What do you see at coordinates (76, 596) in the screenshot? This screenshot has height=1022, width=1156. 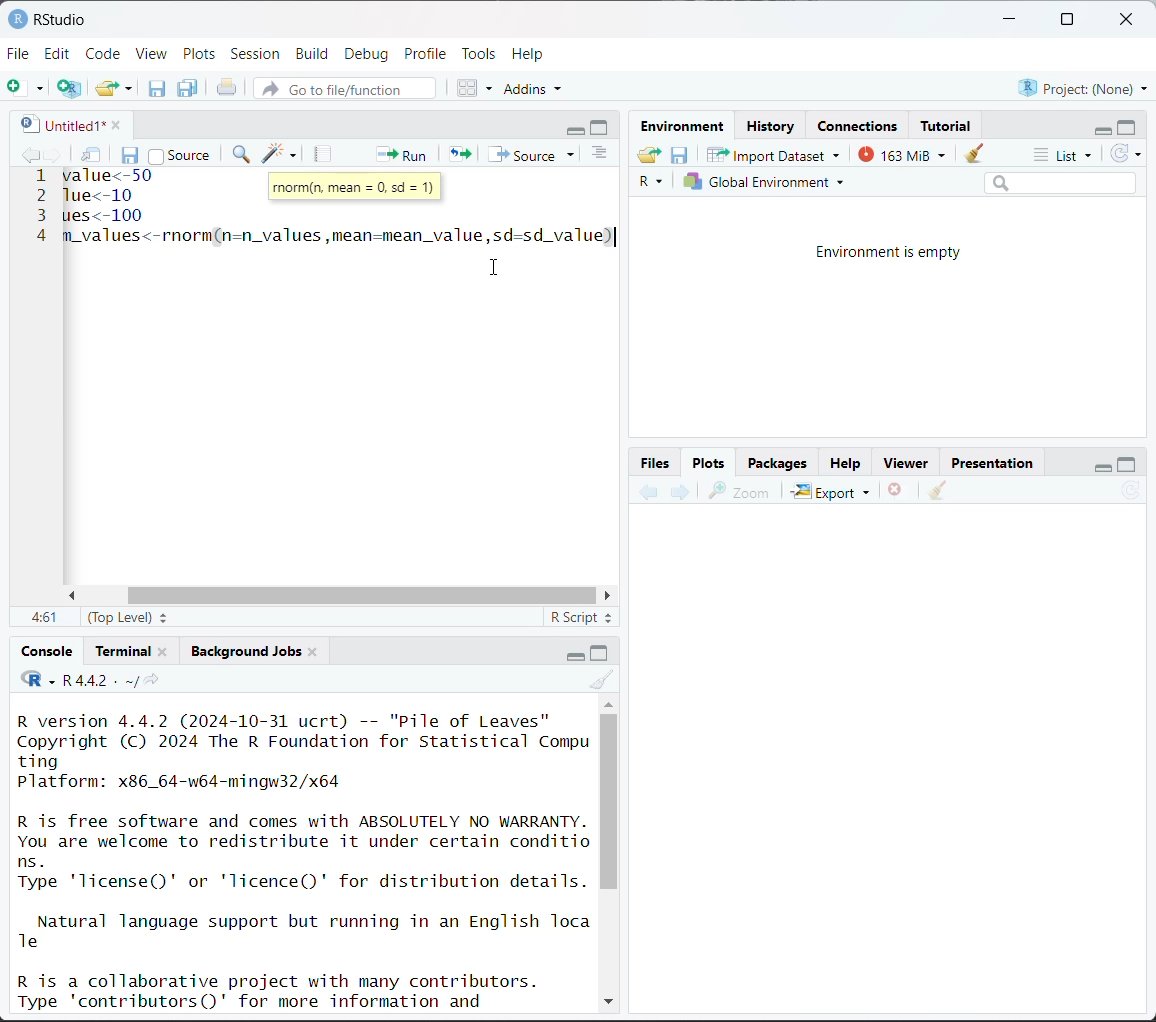 I see `move left` at bounding box center [76, 596].